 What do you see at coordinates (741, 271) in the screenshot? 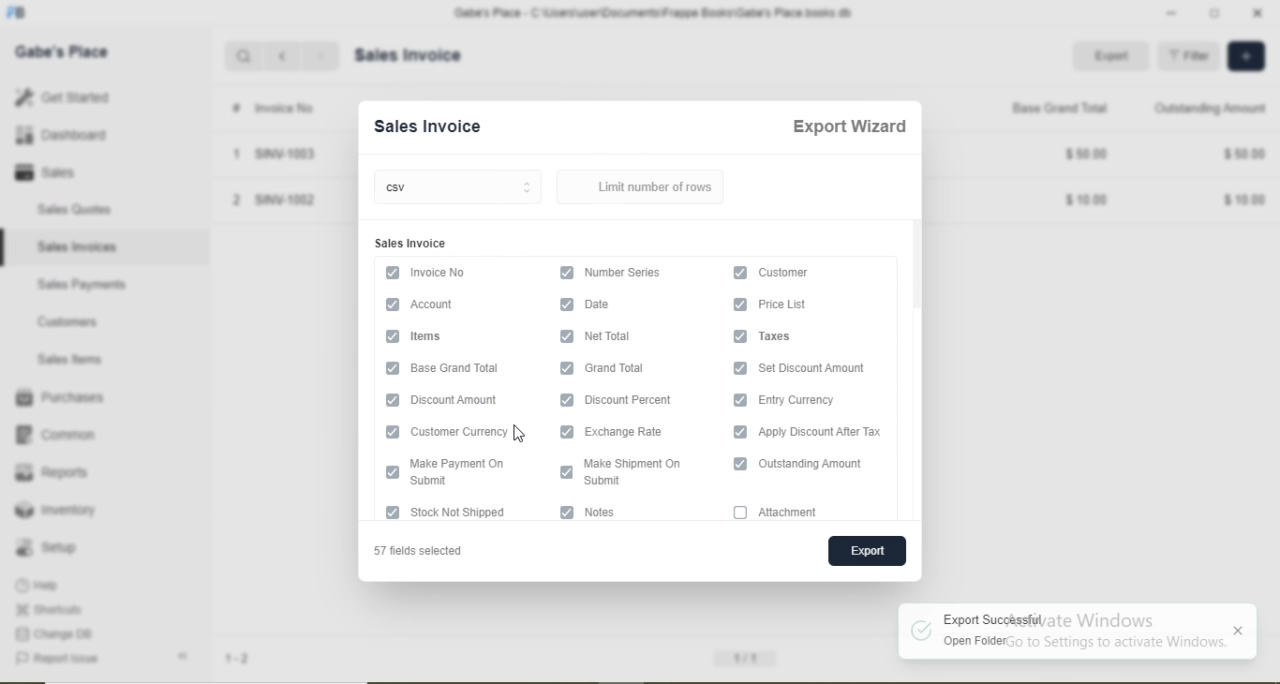
I see `checkbox` at bounding box center [741, 271].